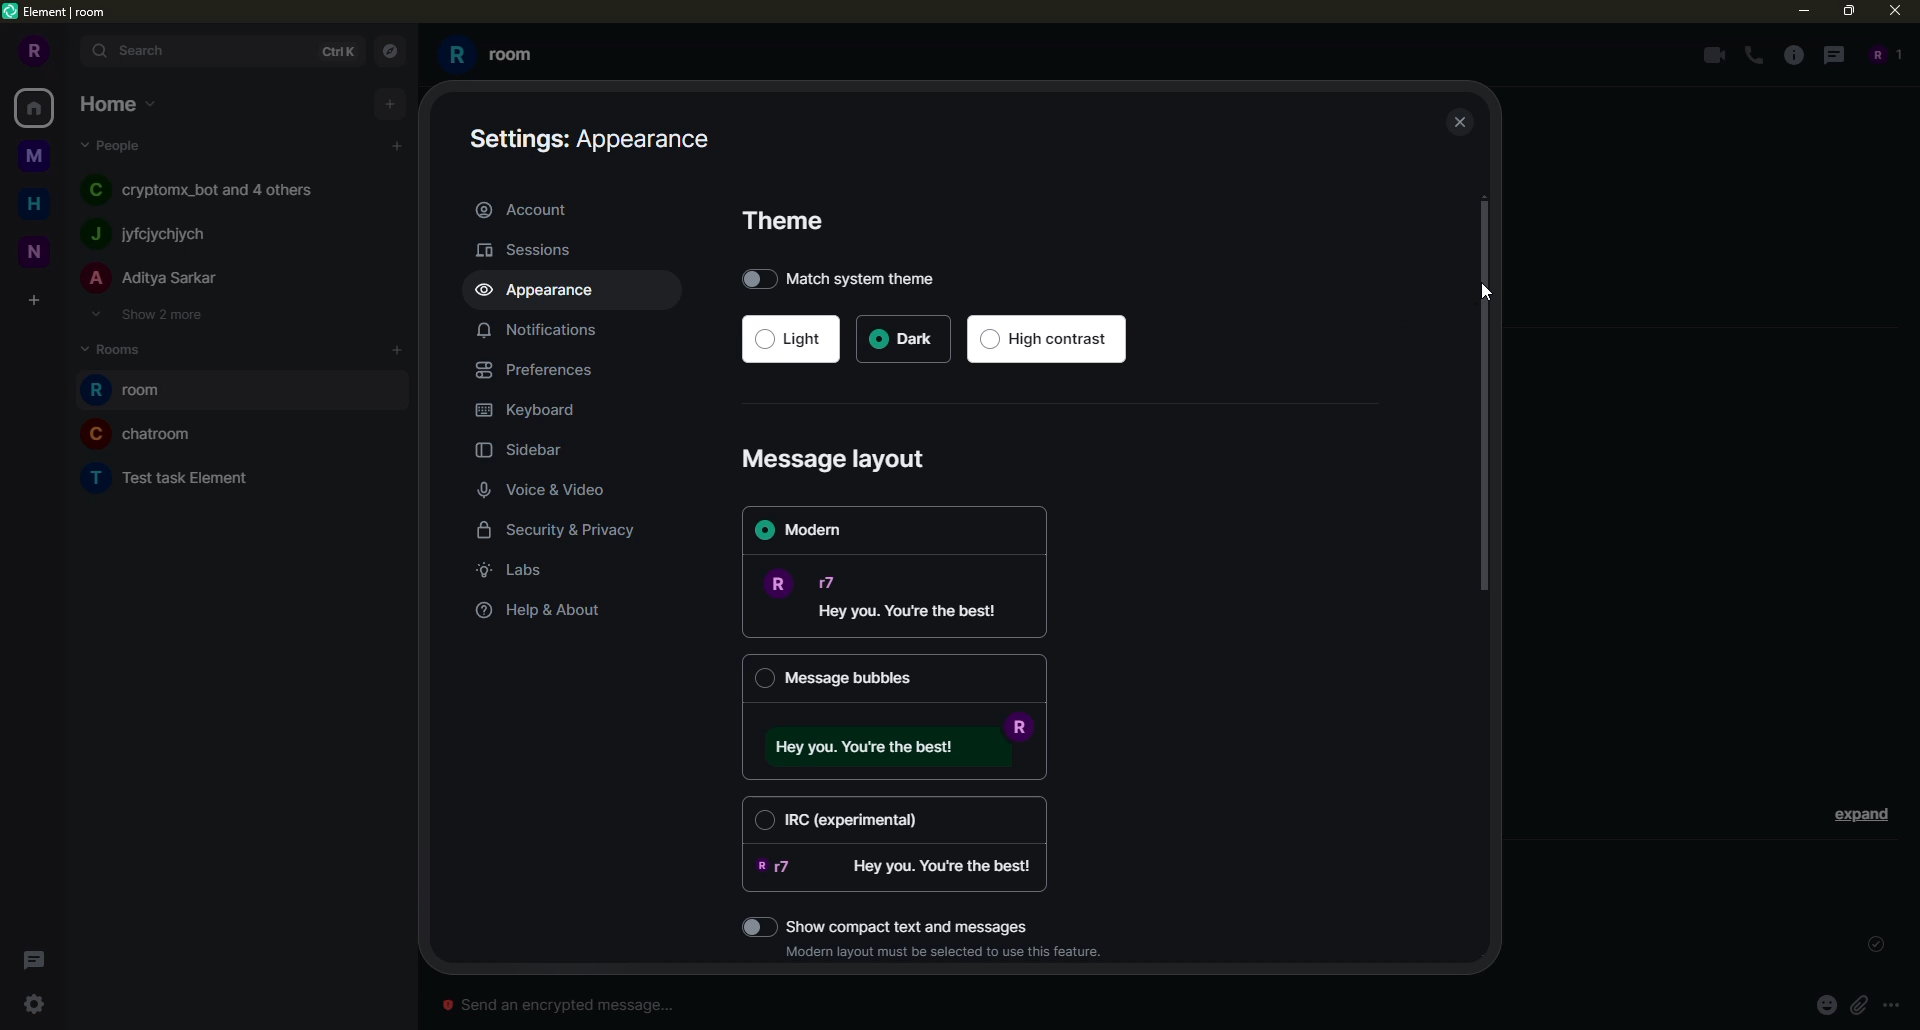 The height and width of the screenshot is (1030, 1920). I want to click on voice call, so click(1756, 56).